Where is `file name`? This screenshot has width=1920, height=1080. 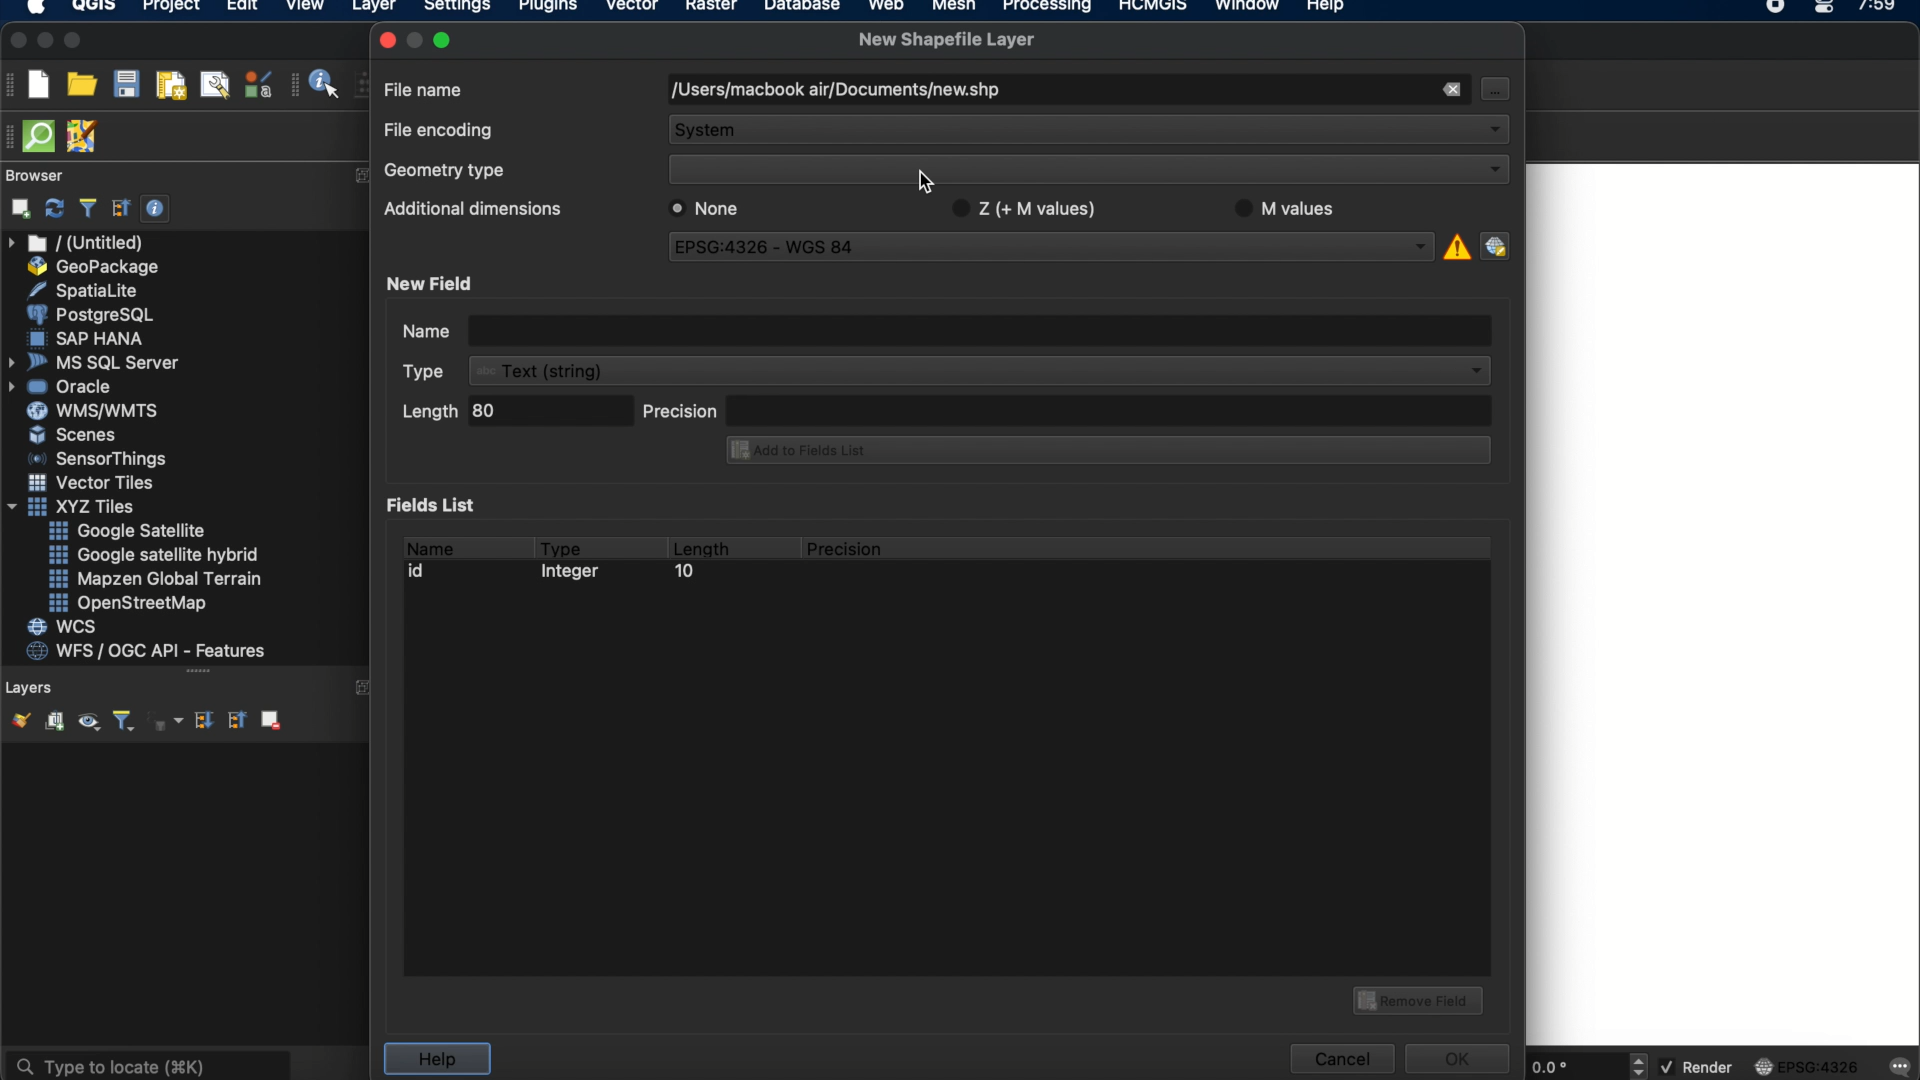 file name is located at coordinates (425, 88).